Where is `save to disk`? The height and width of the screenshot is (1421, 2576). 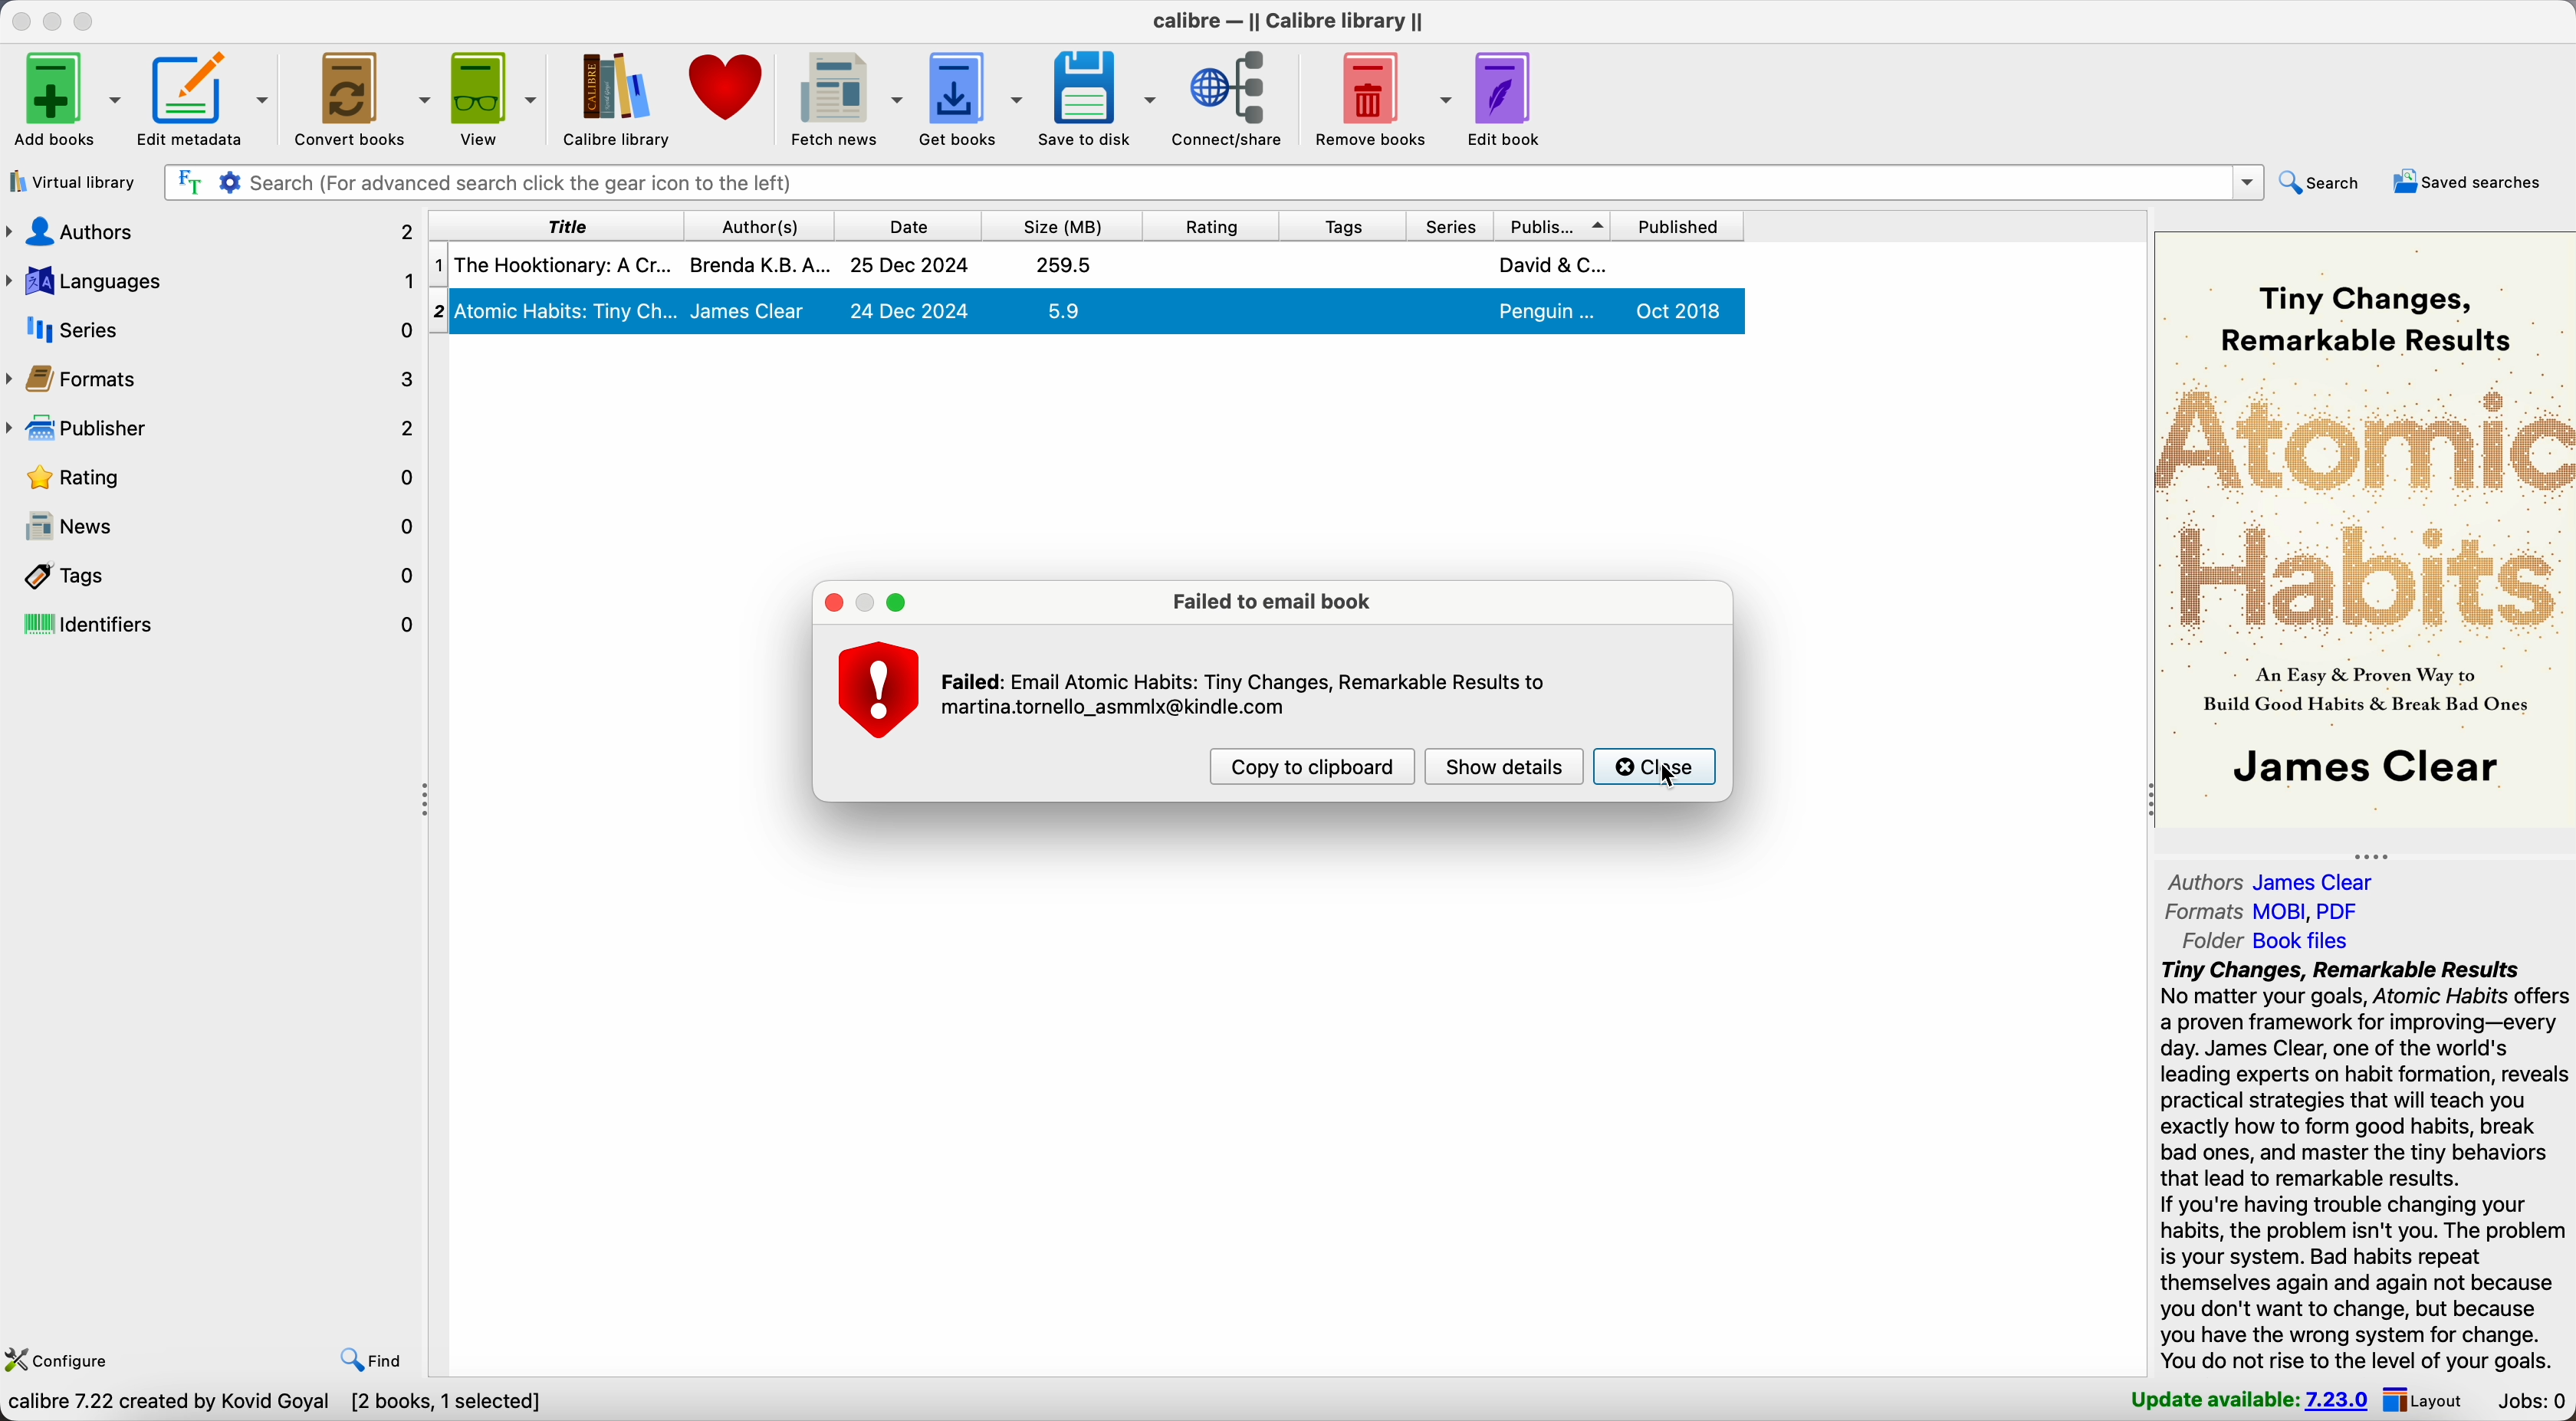
save to disk is located at coordinates (1097, 102).